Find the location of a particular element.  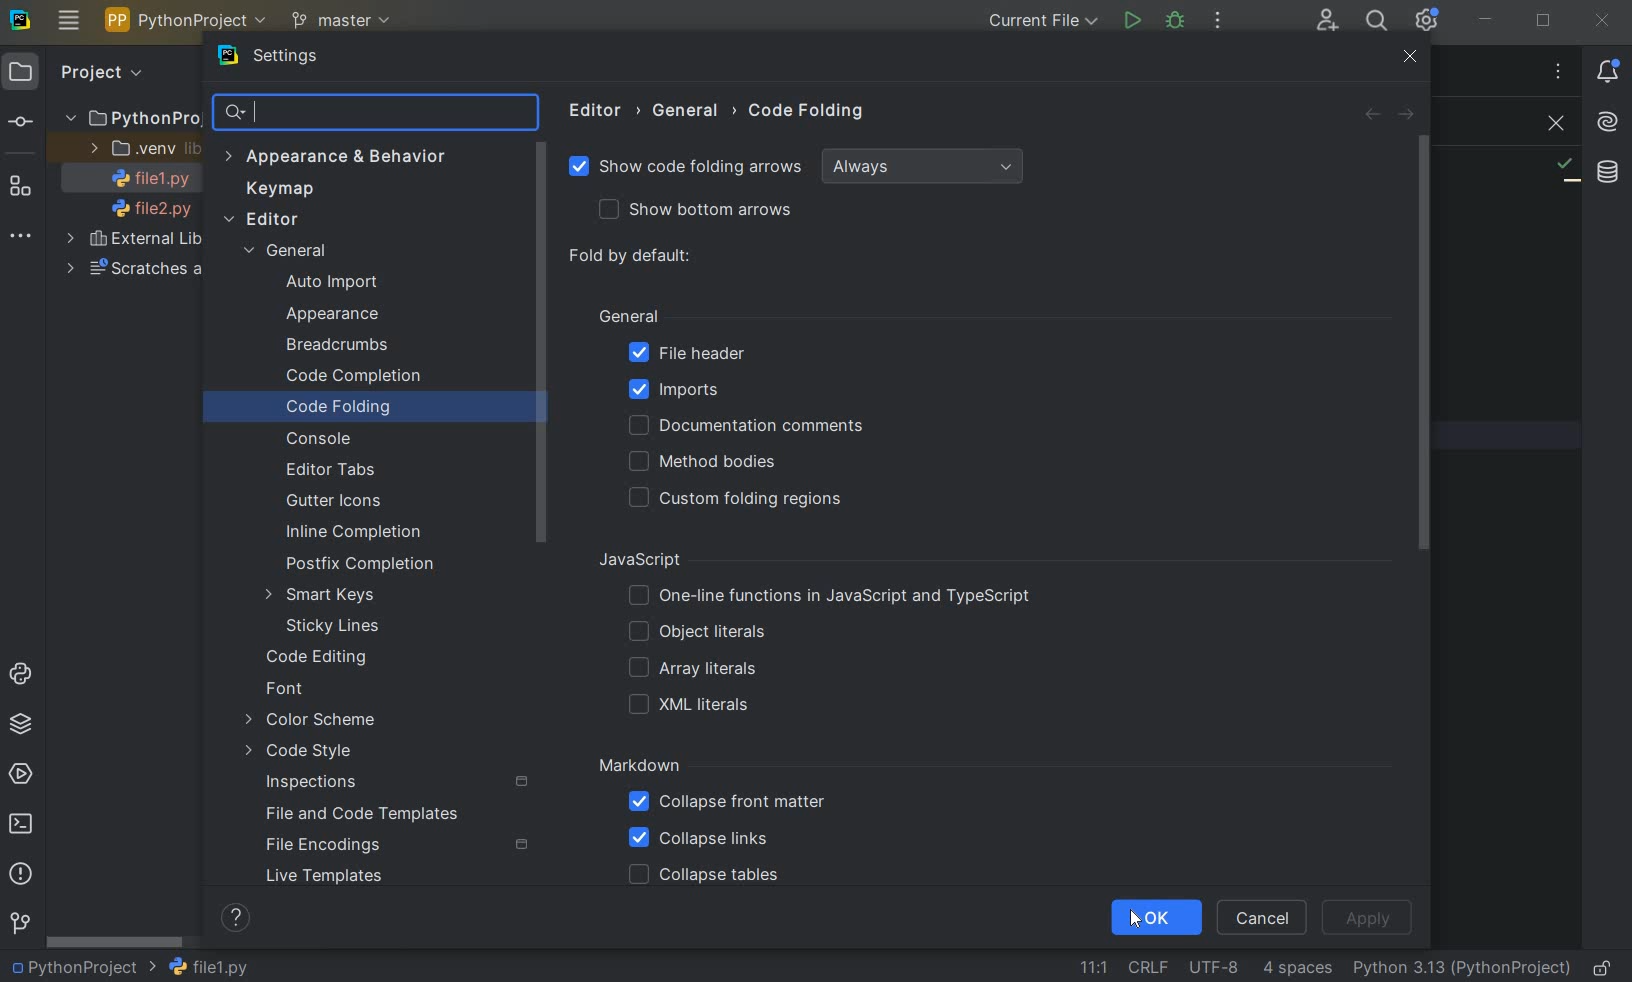

ONE-LINE FUNCTIONS IN JAVASCRIPT AND TYPESCRIPT is located at coordinates (832, 596).